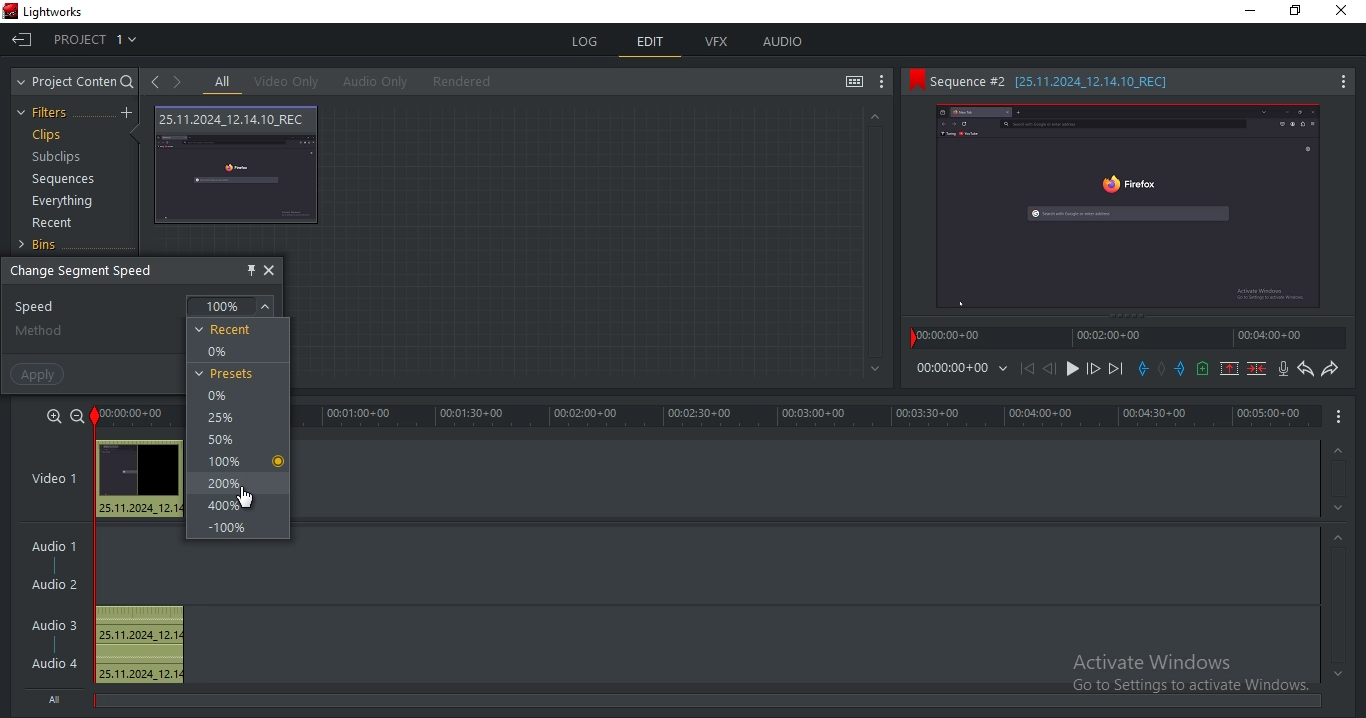 This screenshot has height=718, width=1366. What do you see at coordinates (46, 245) in the screenshot?
I see `bins` at bounding box center [46, 245].